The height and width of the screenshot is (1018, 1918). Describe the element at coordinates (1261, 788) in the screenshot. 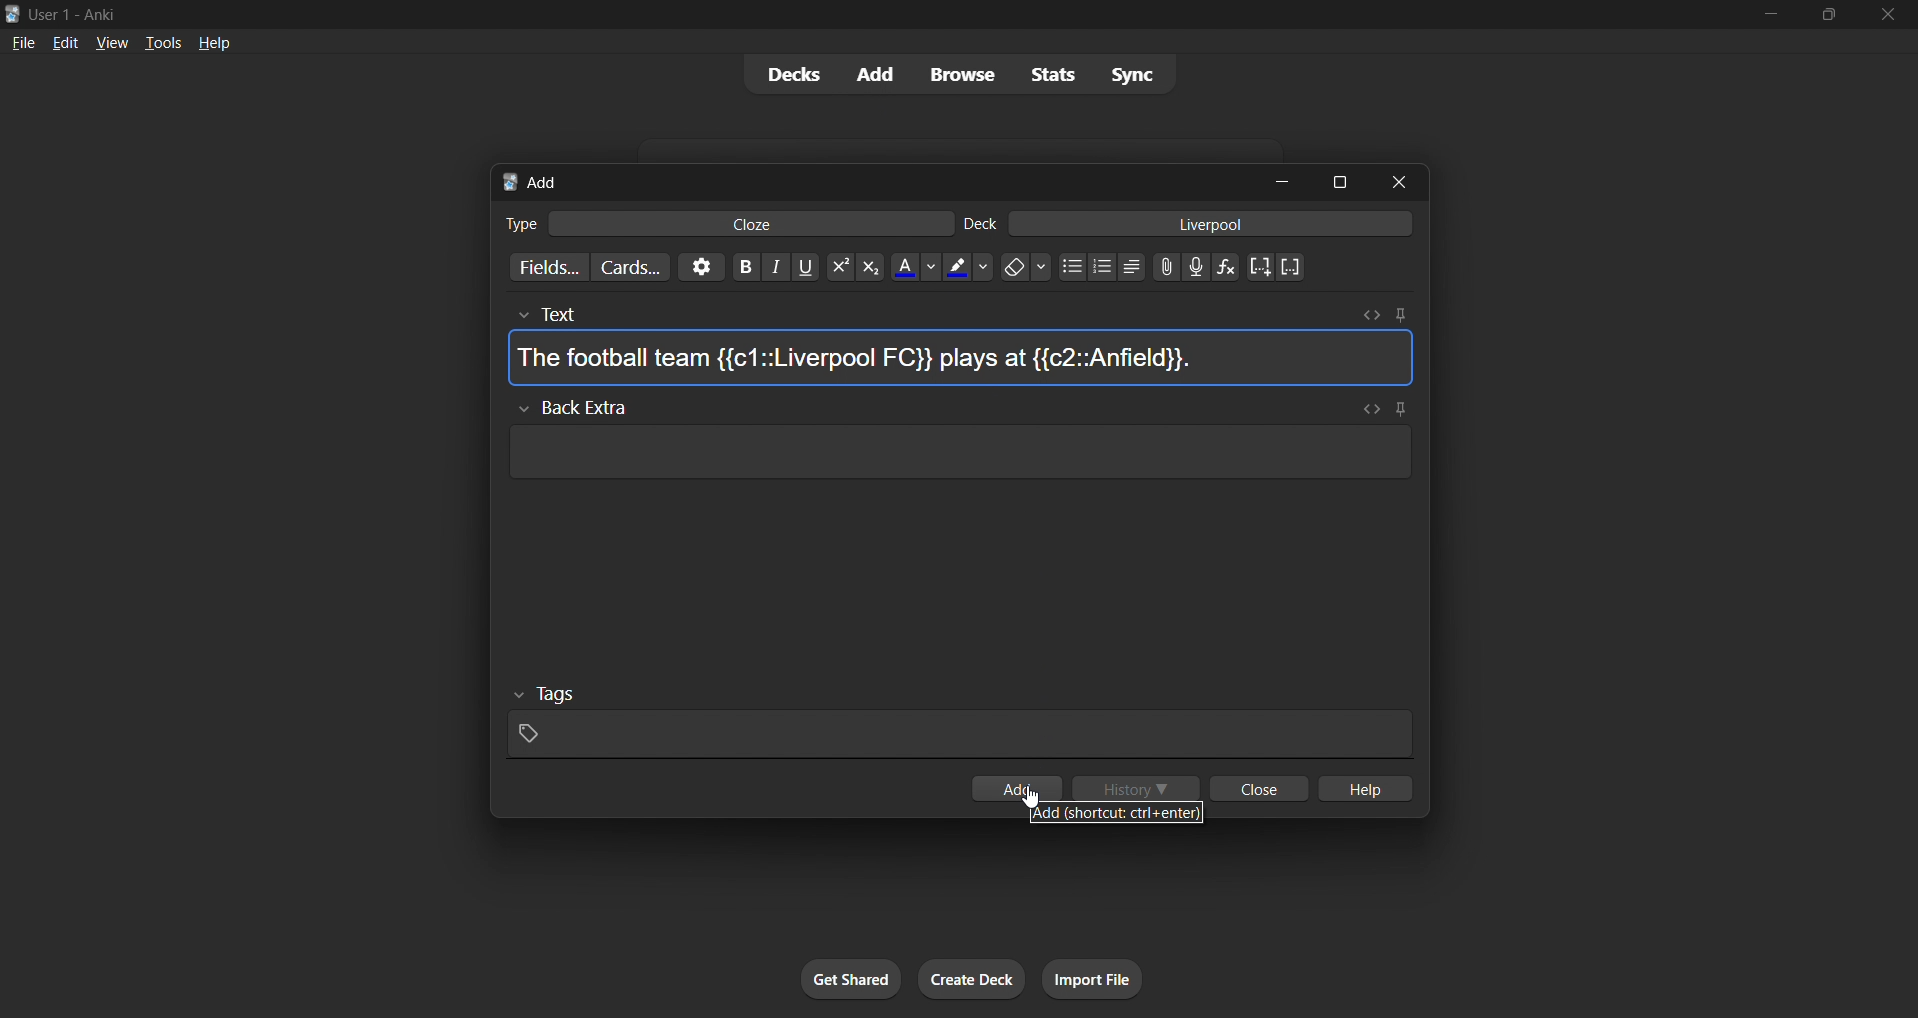

I see `close` at that location.